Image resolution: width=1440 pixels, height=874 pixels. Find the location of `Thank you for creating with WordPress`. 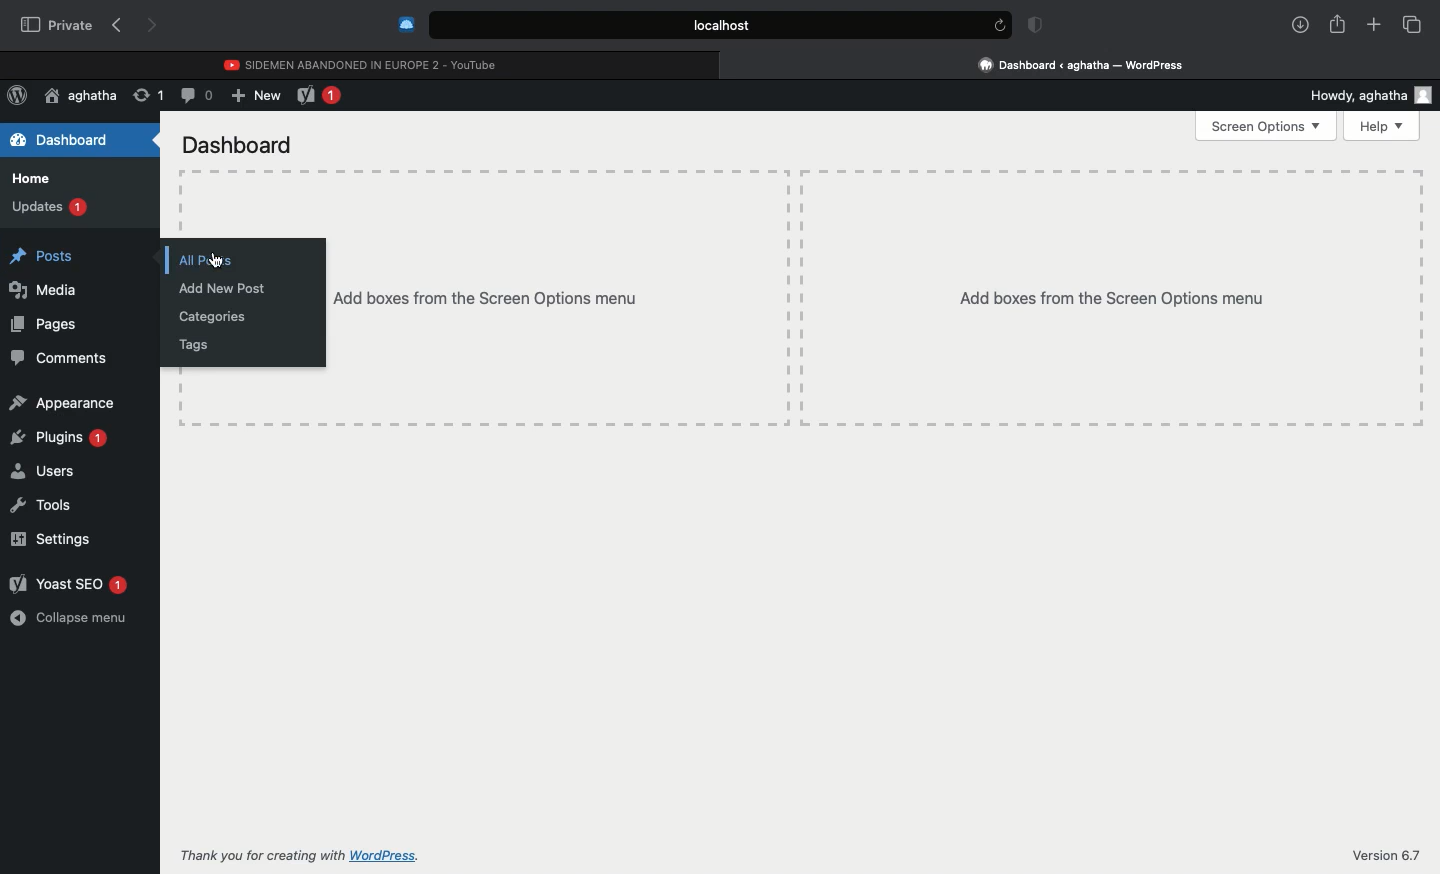

Thank you for creating with WordPress is located at coordinates (299, 855).